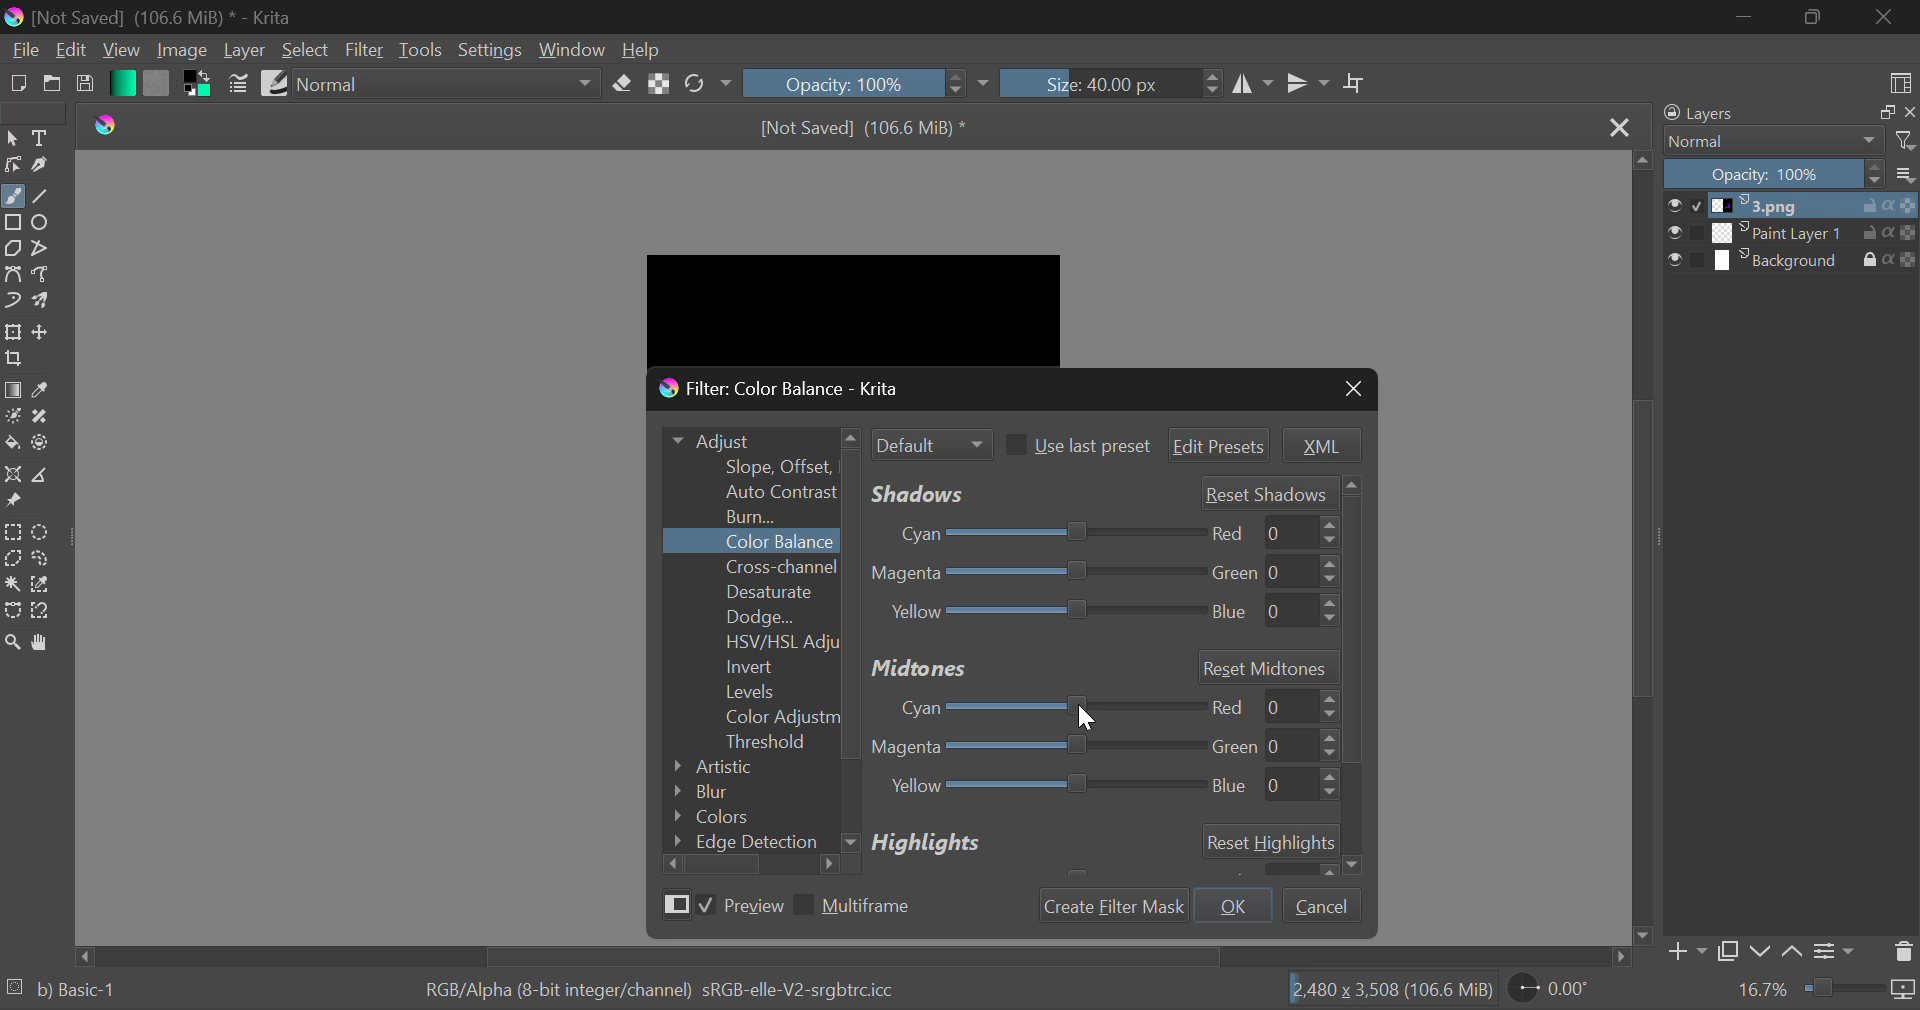  I want to click on , so click(1350, 676).